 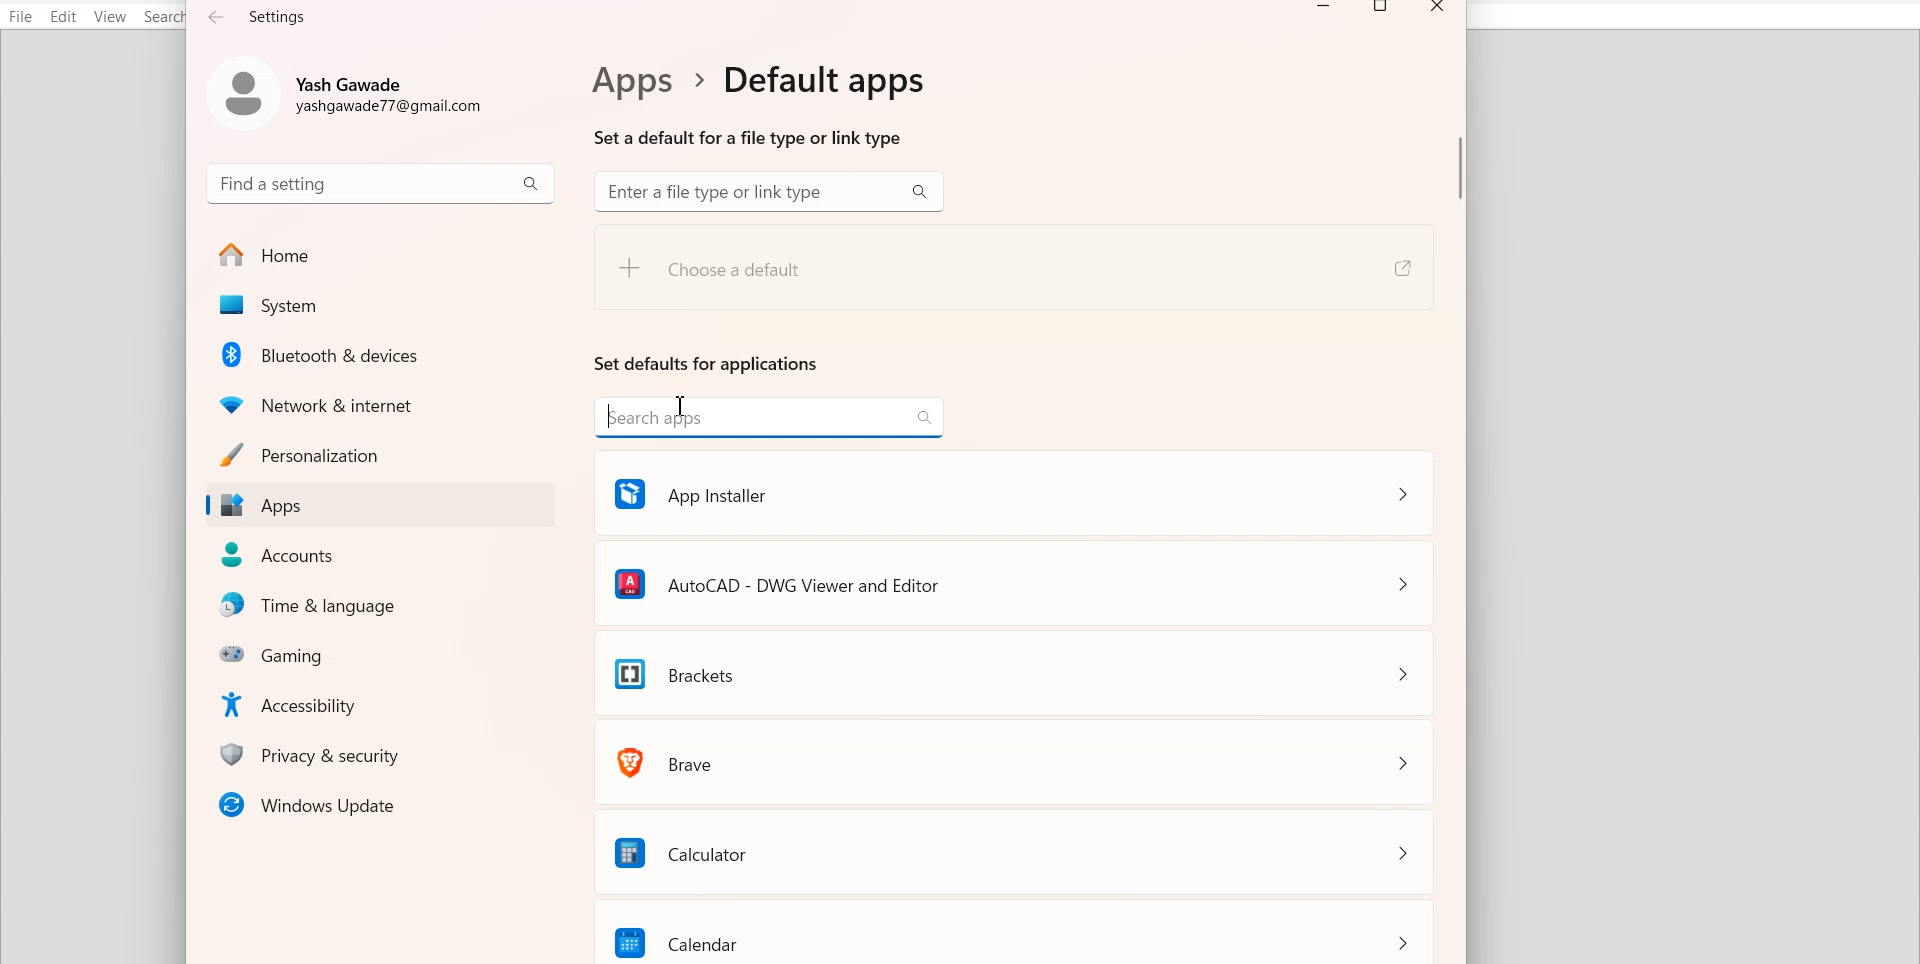 What do you see at coordinates (1018, 850) in the screenshot?
I see `Calculator` at bounding box center [1018, 850].